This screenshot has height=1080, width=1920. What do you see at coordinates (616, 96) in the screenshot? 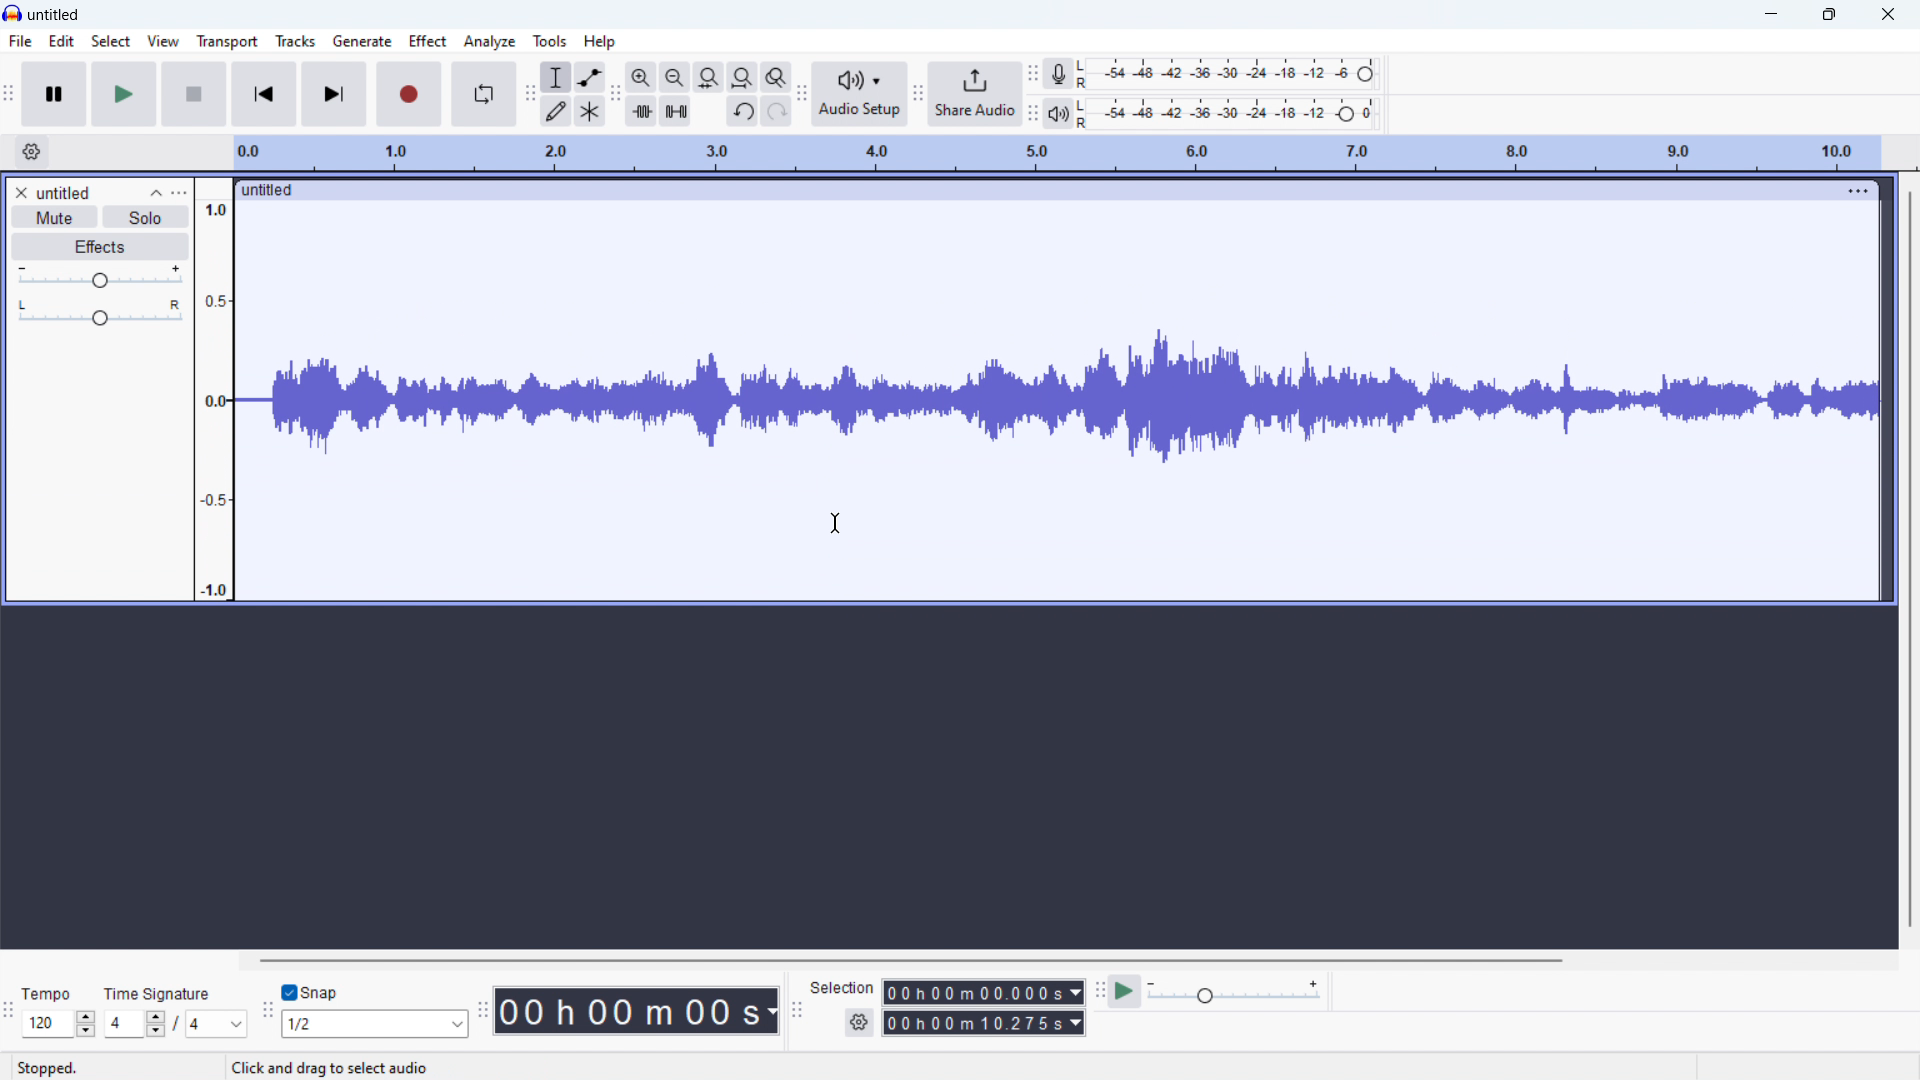
I see `edit toolbar` at bounding box center [616, 96].